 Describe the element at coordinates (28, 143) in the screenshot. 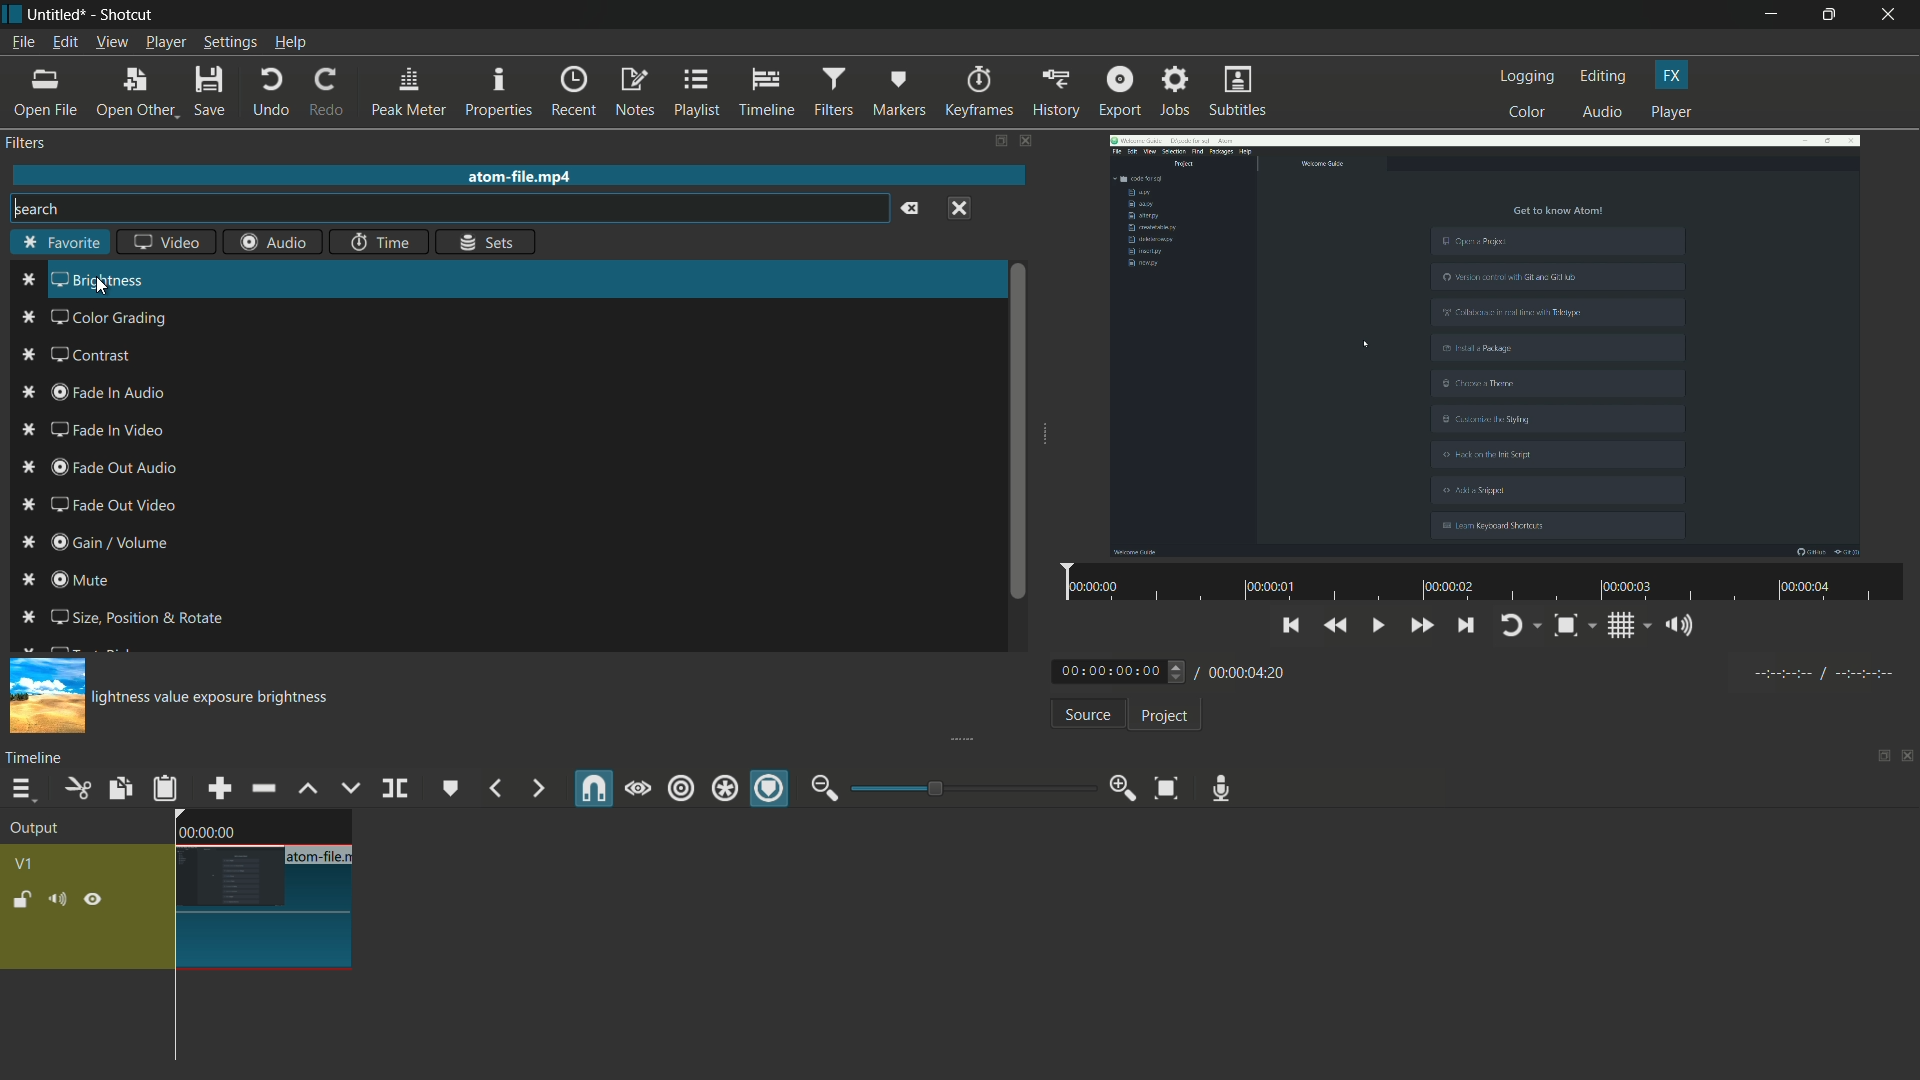

I see `filters` at that location.